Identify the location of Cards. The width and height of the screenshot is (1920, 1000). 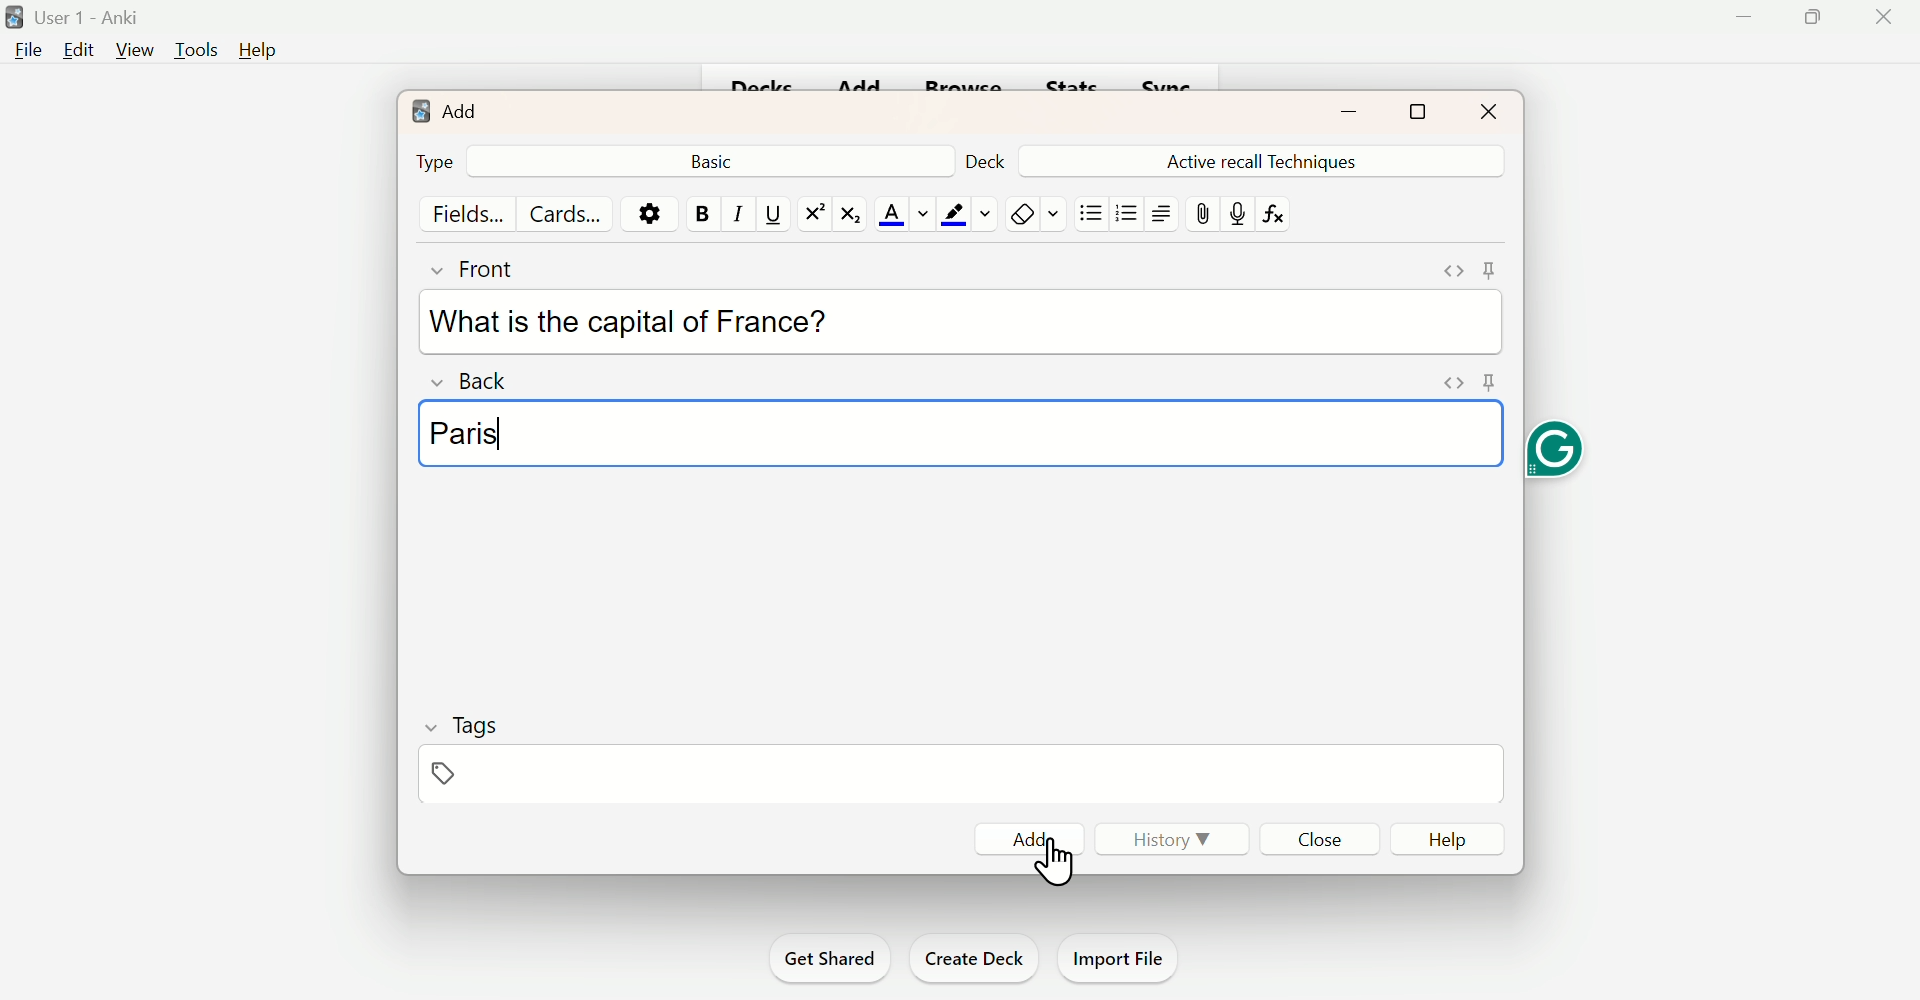
(570, 213).